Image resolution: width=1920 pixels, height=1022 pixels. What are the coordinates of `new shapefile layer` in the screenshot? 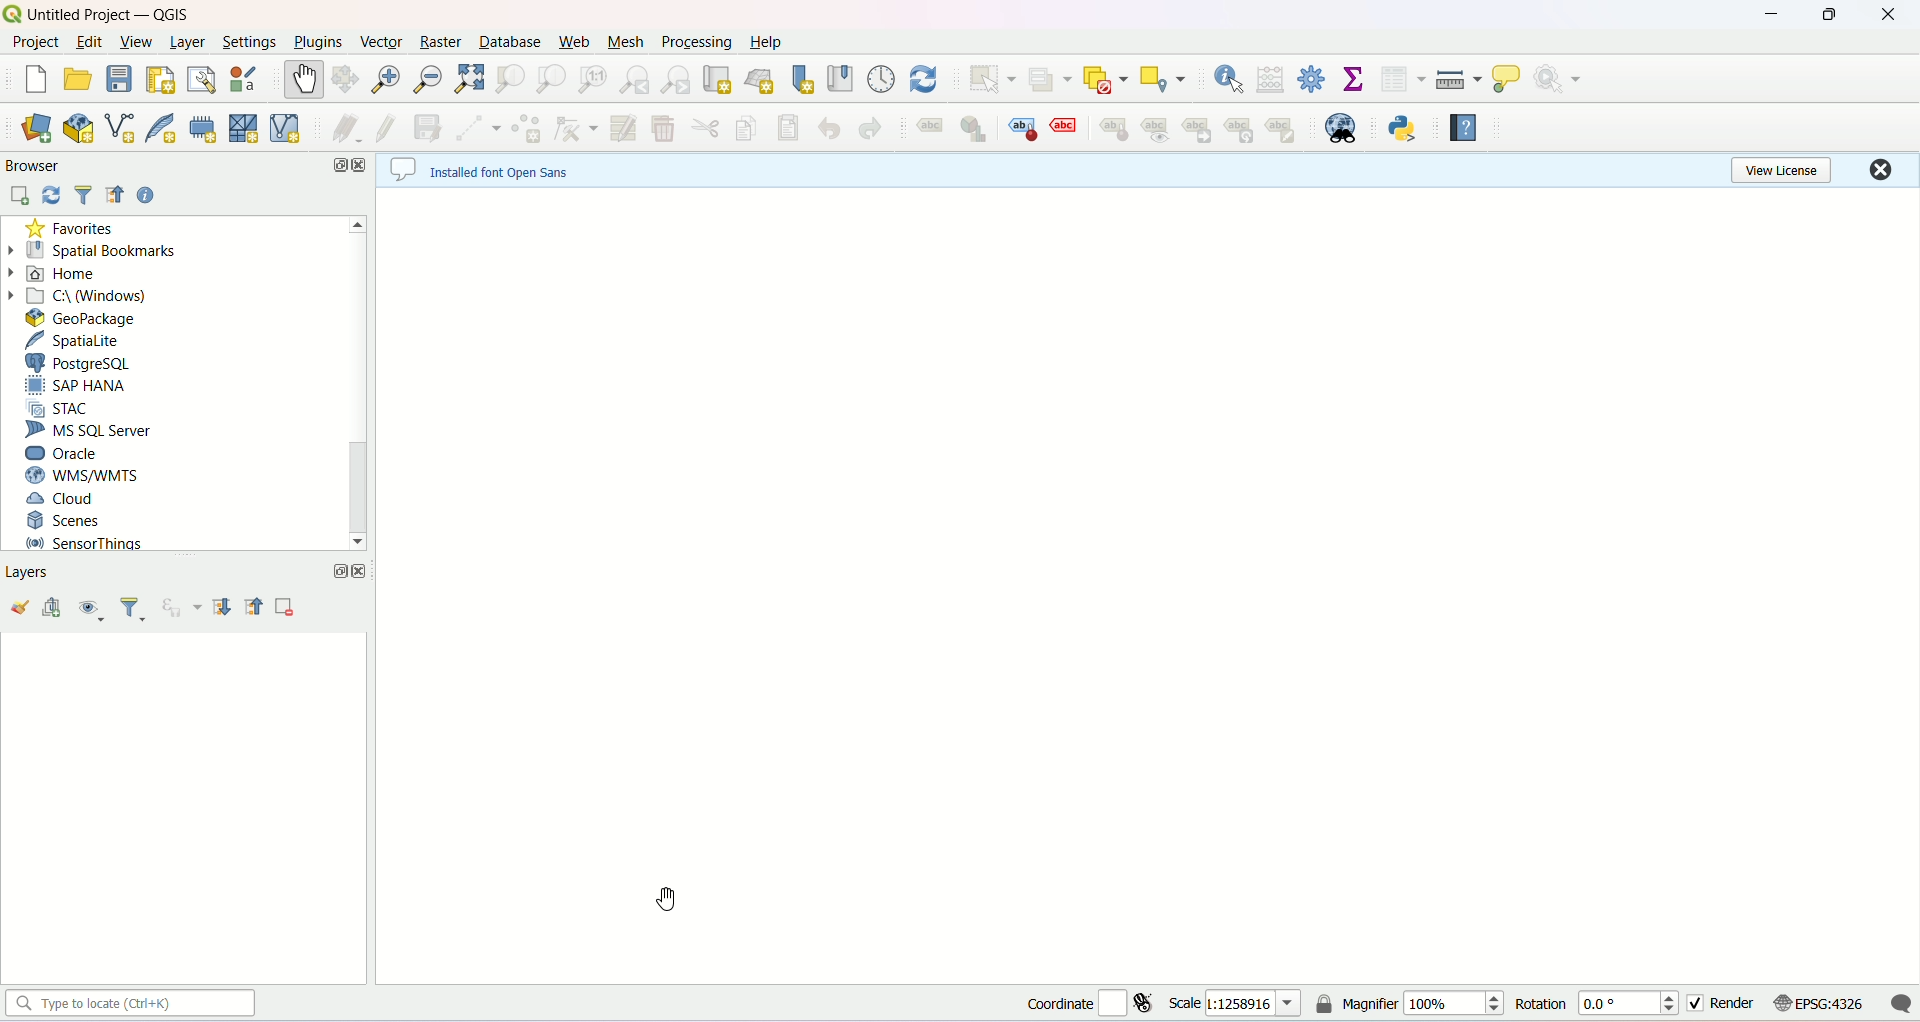 It's located at (119, 126).